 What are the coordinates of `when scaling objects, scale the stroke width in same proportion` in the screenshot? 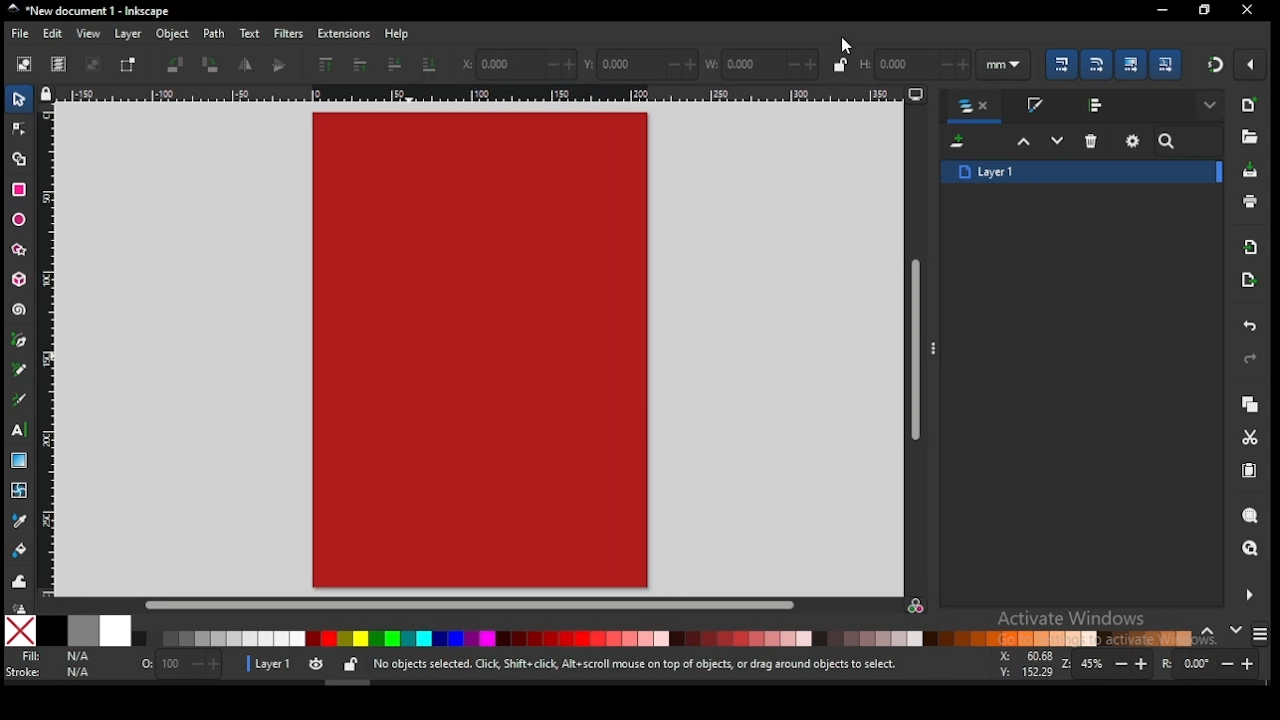 It's located at (1058, 64).